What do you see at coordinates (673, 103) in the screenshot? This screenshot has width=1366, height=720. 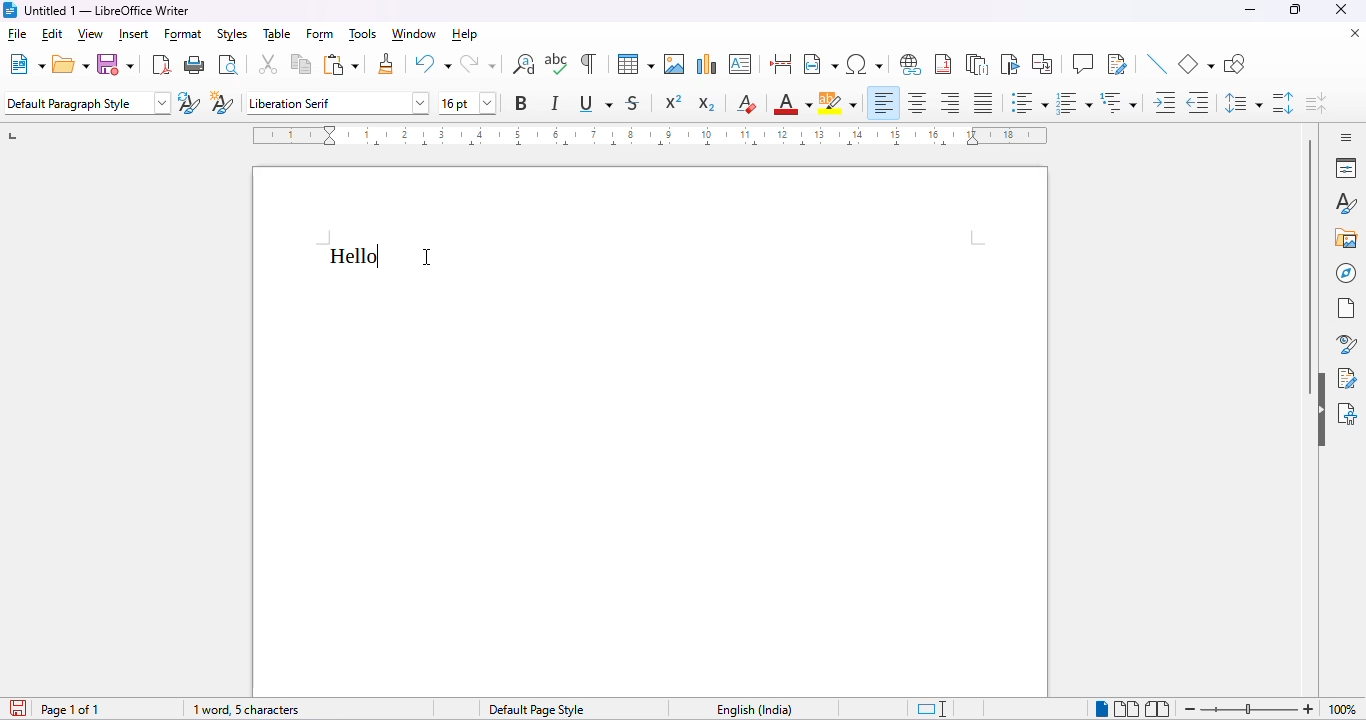 I see `superscript` at bounding box center [673, 103].